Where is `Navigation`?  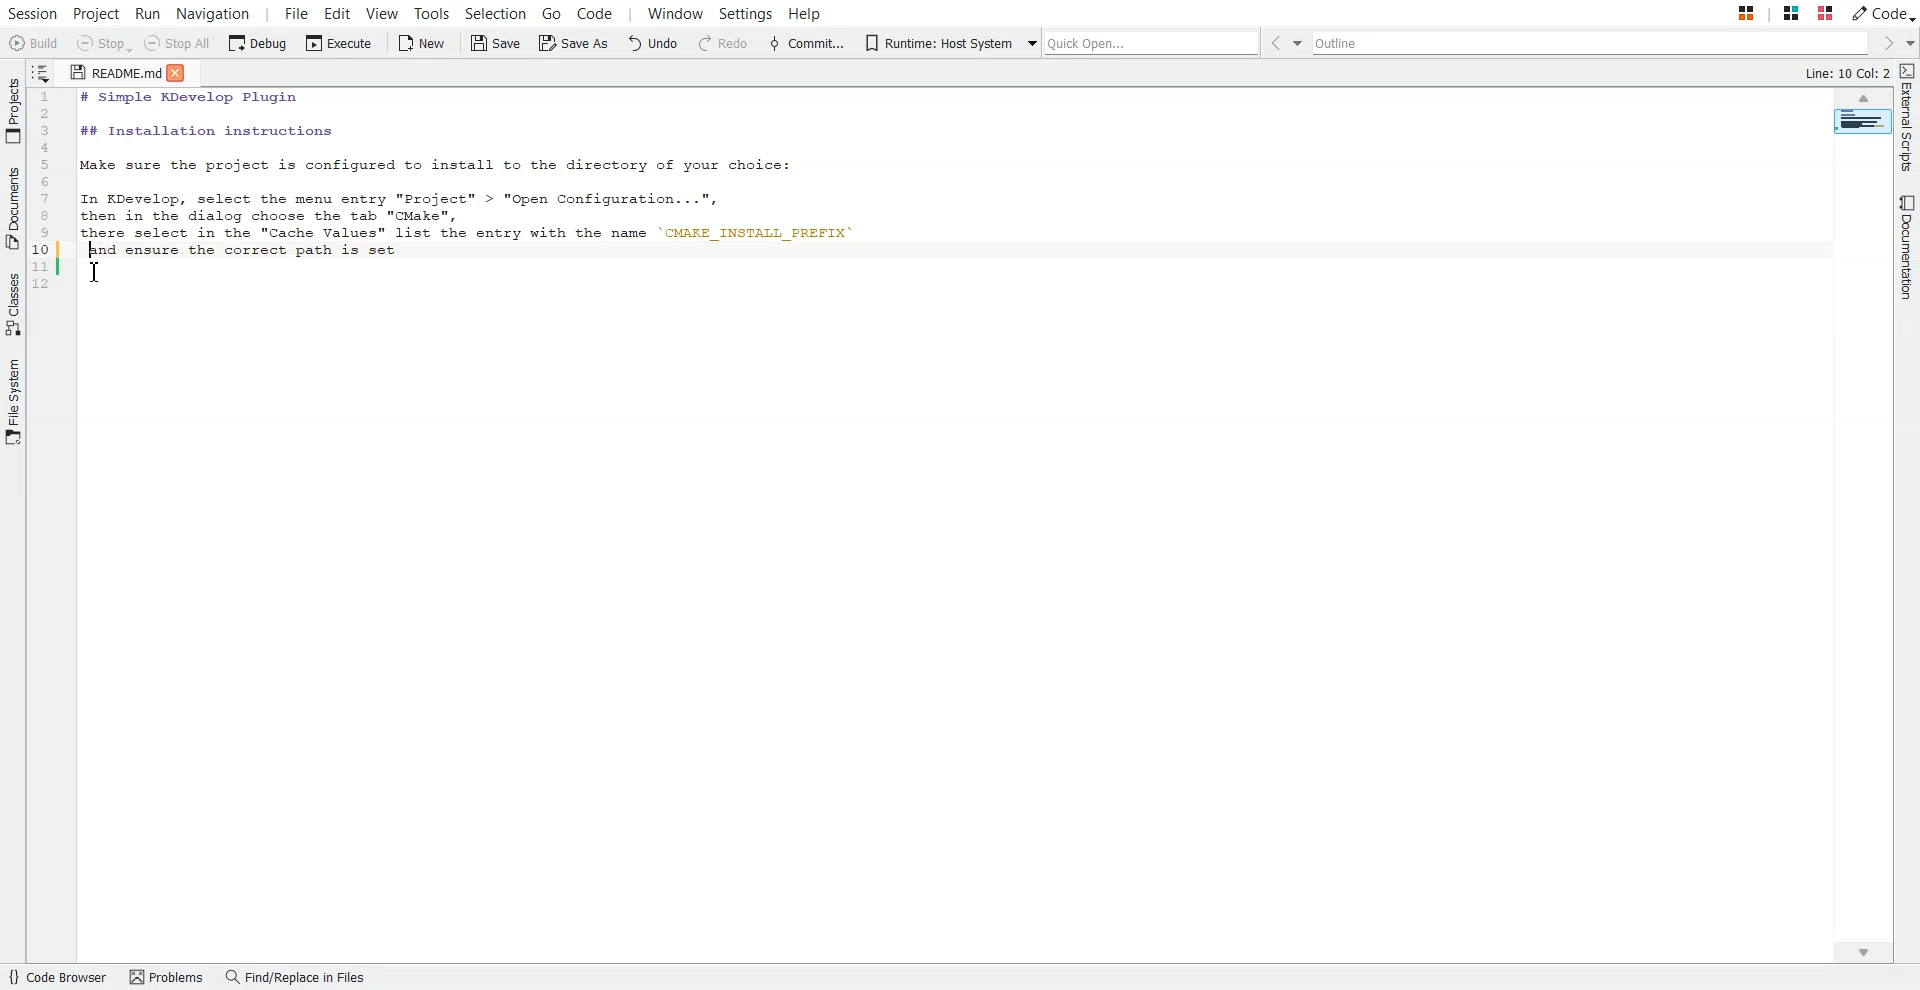
Navigation is located at coordinates (213, 12).